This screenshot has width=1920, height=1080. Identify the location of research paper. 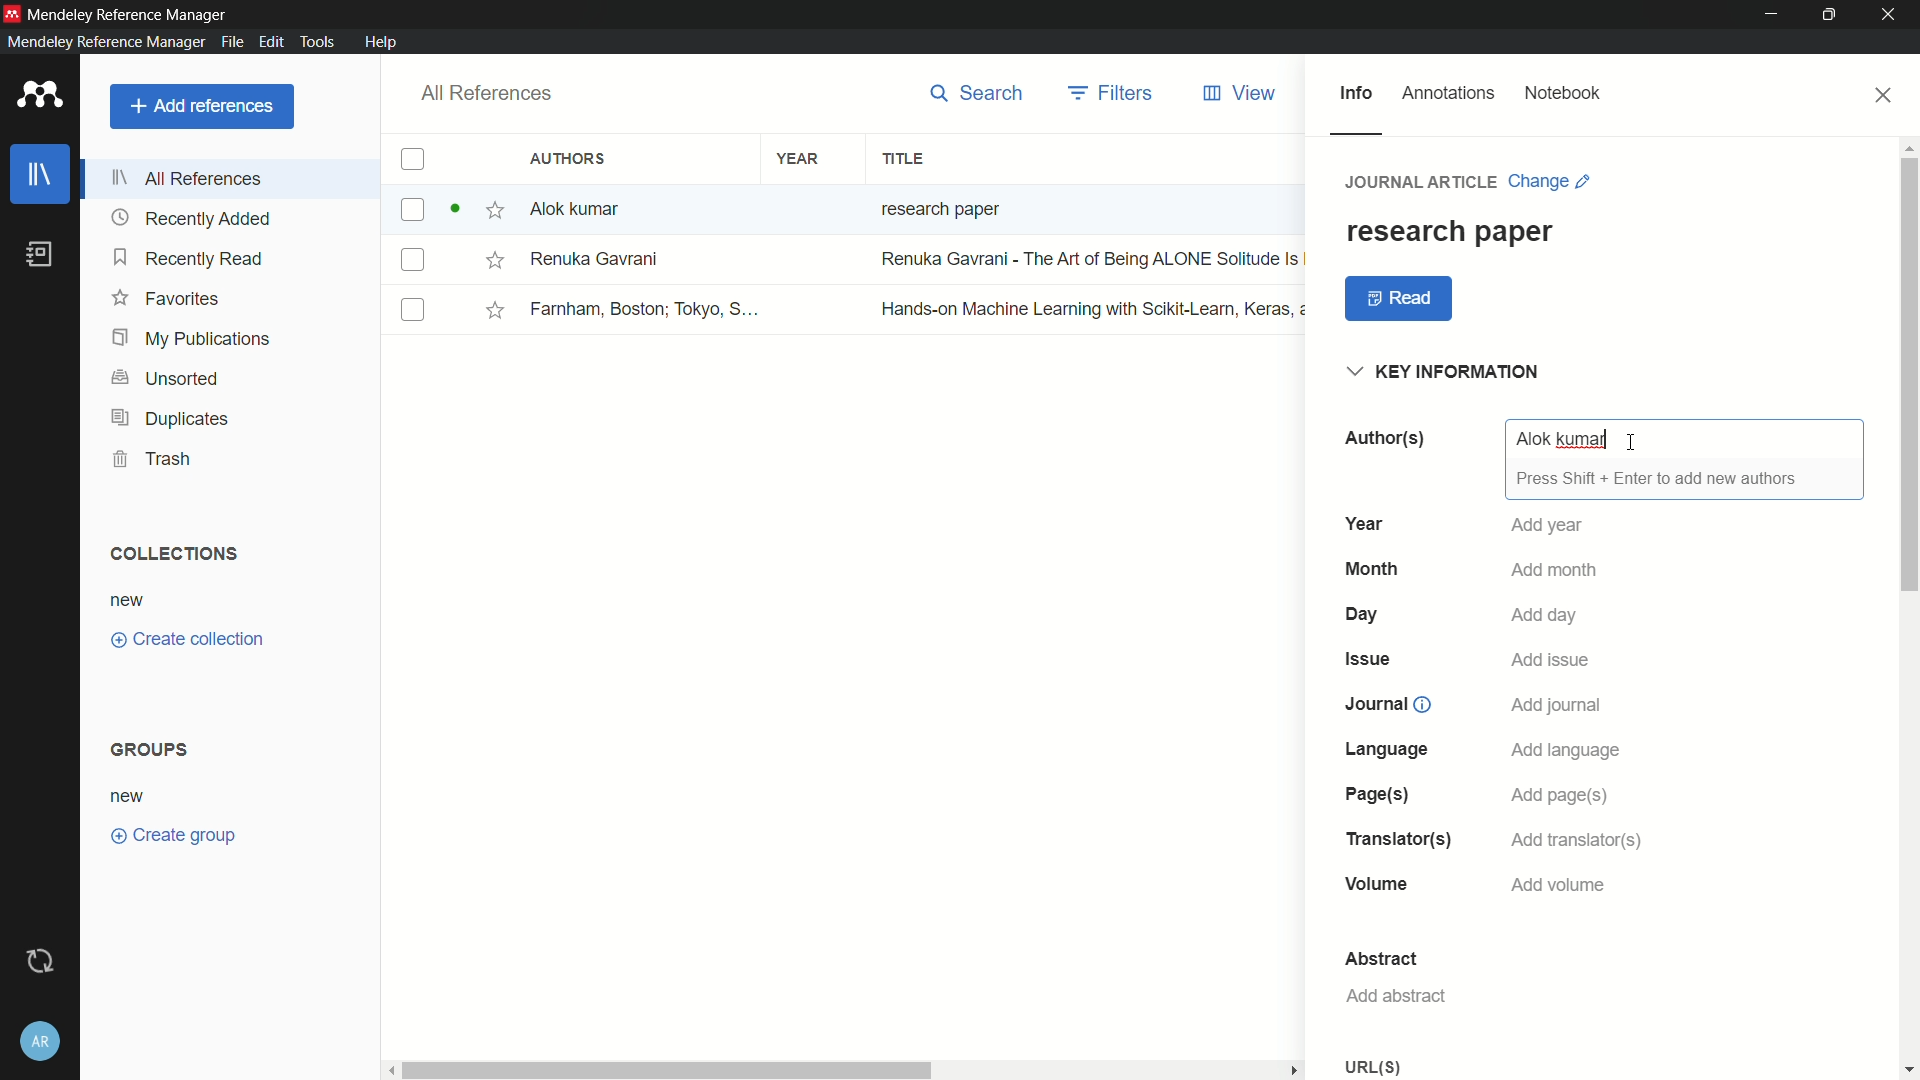
(1449, 231).